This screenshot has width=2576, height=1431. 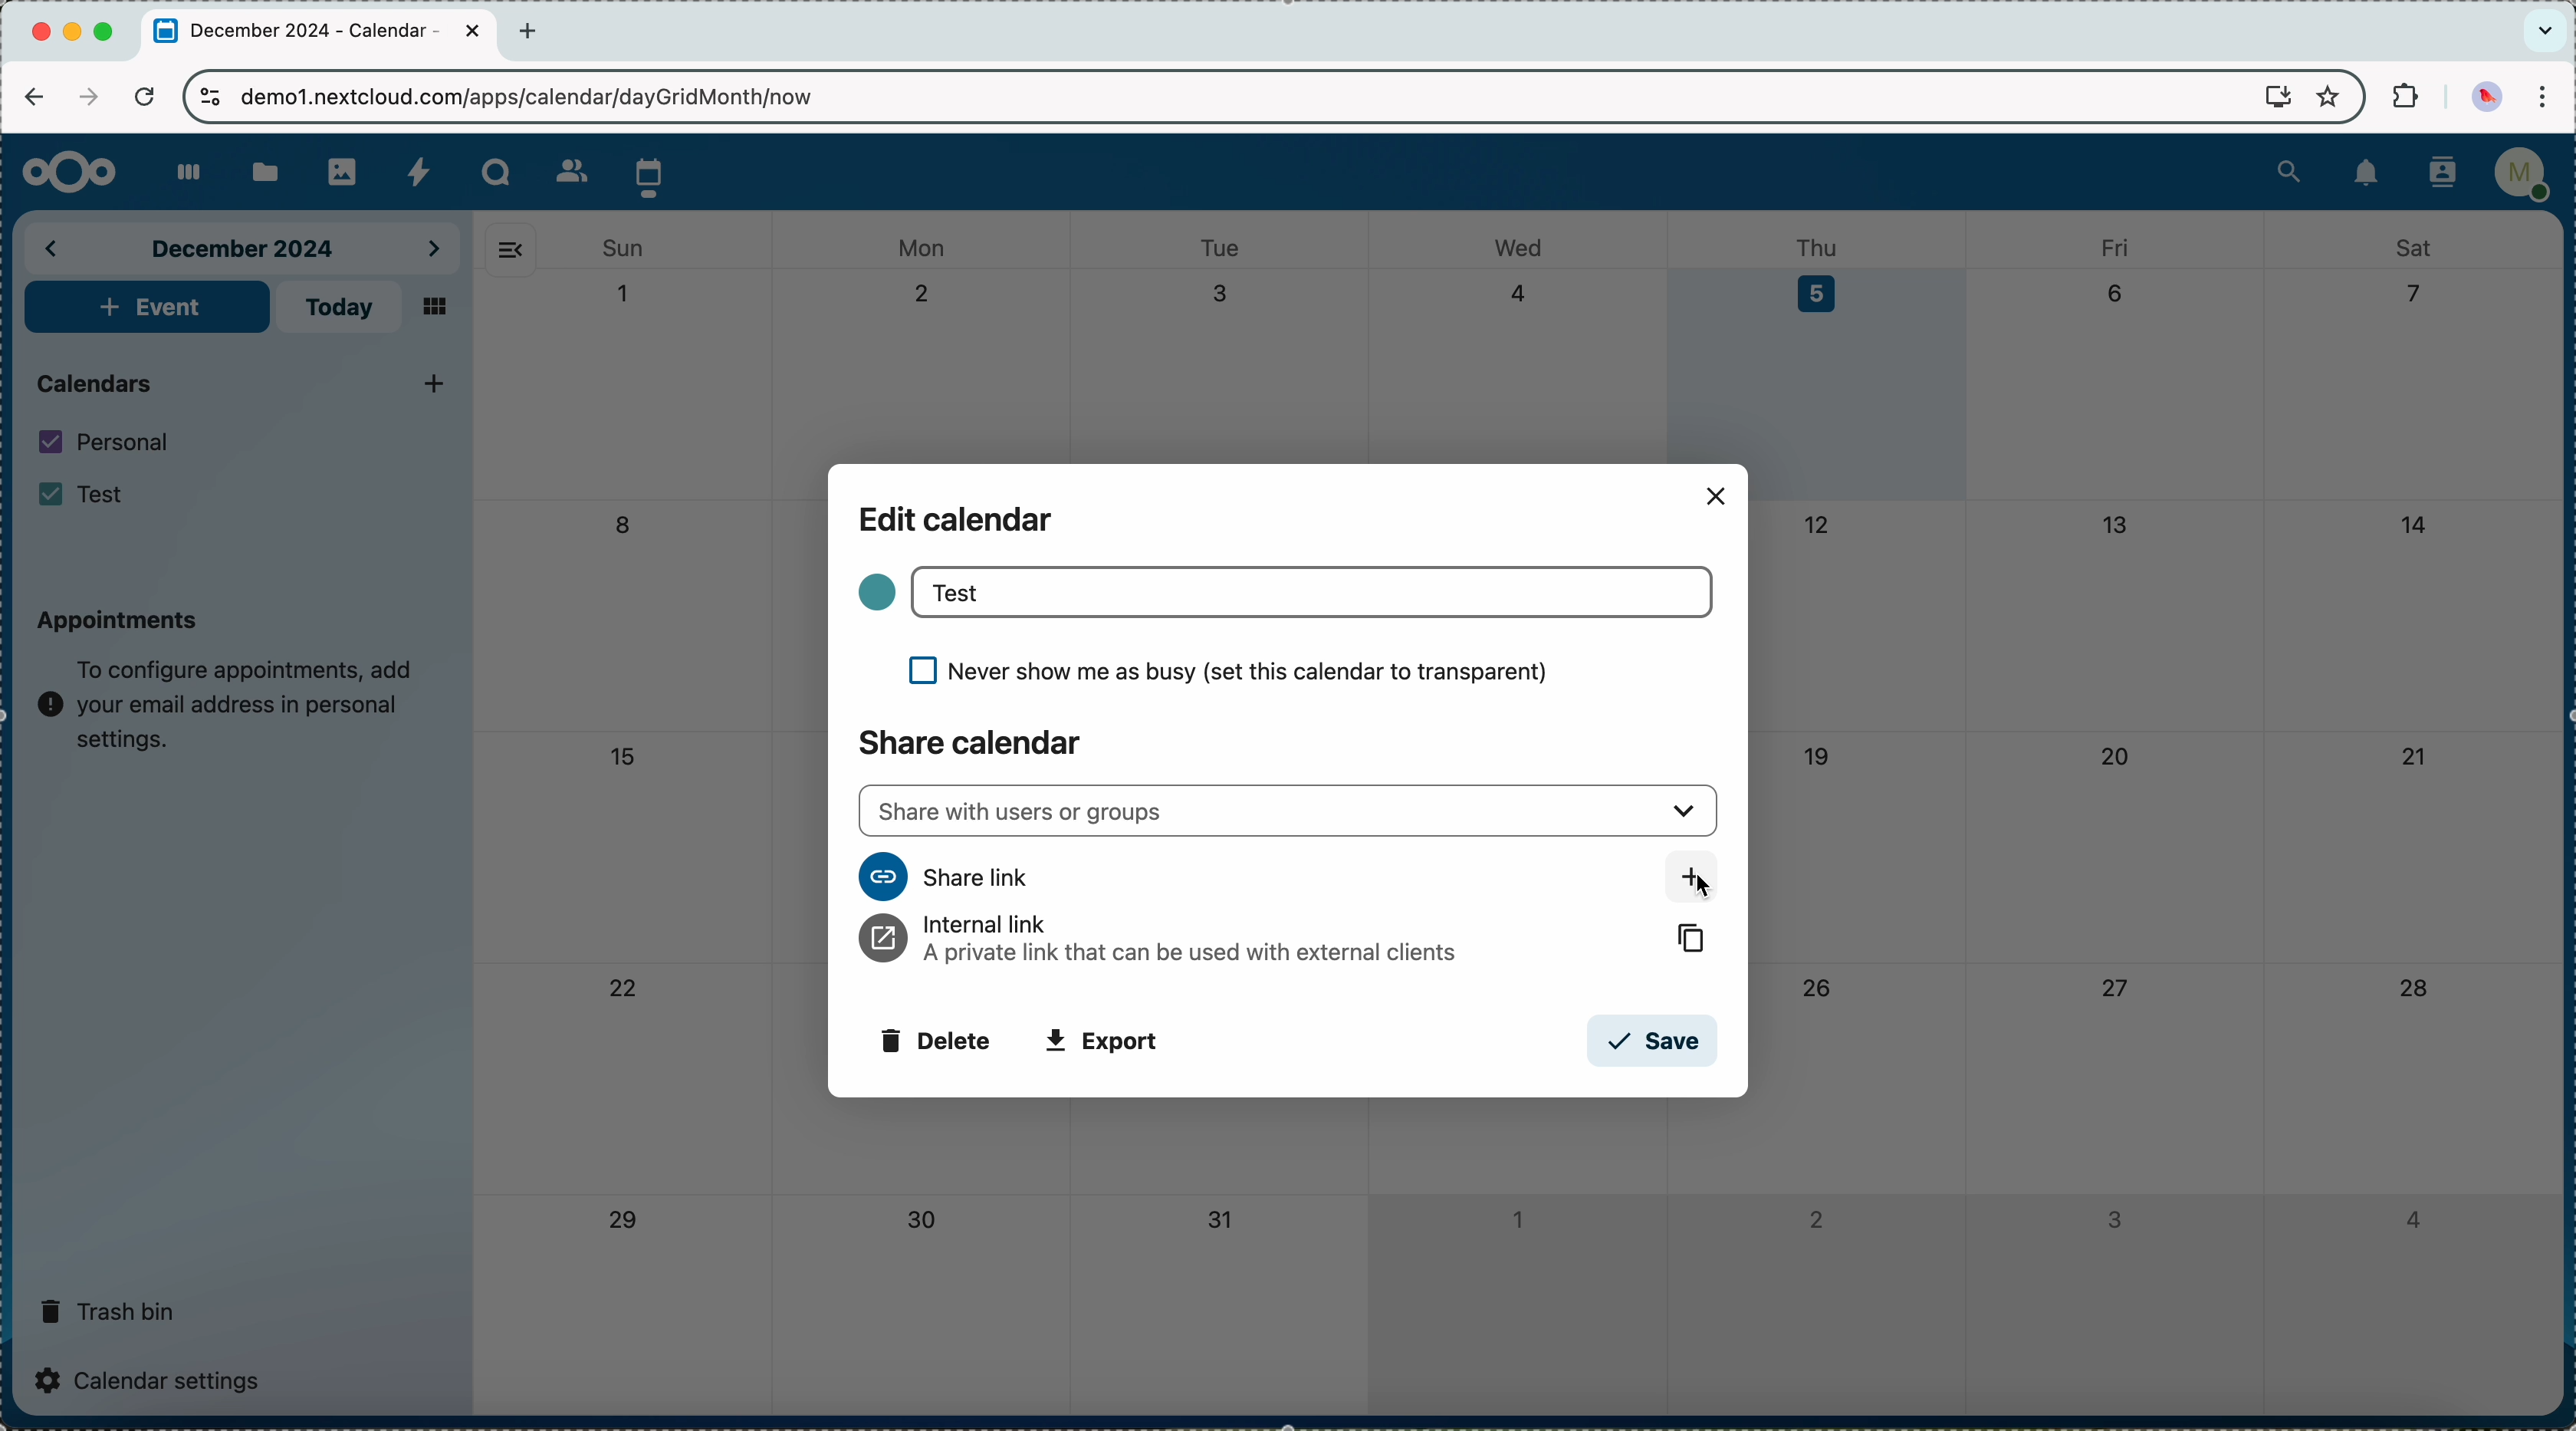 What do you see at coordinates (1821, 364) in the screenshot?
I see `day 5 selected` at bounding box center [1821, 364].